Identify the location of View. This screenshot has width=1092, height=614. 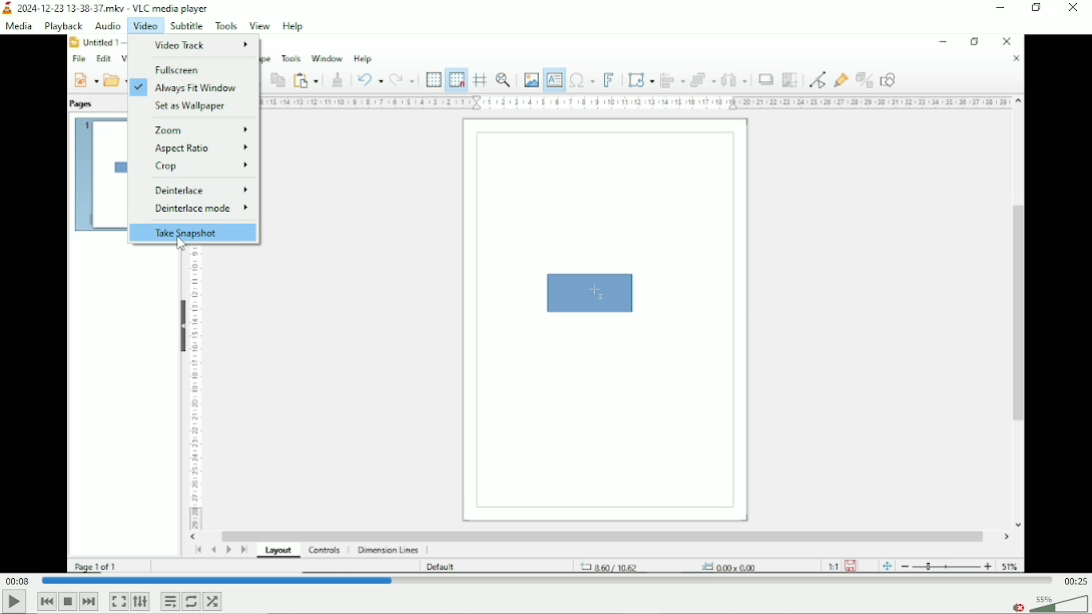
(260, 26).